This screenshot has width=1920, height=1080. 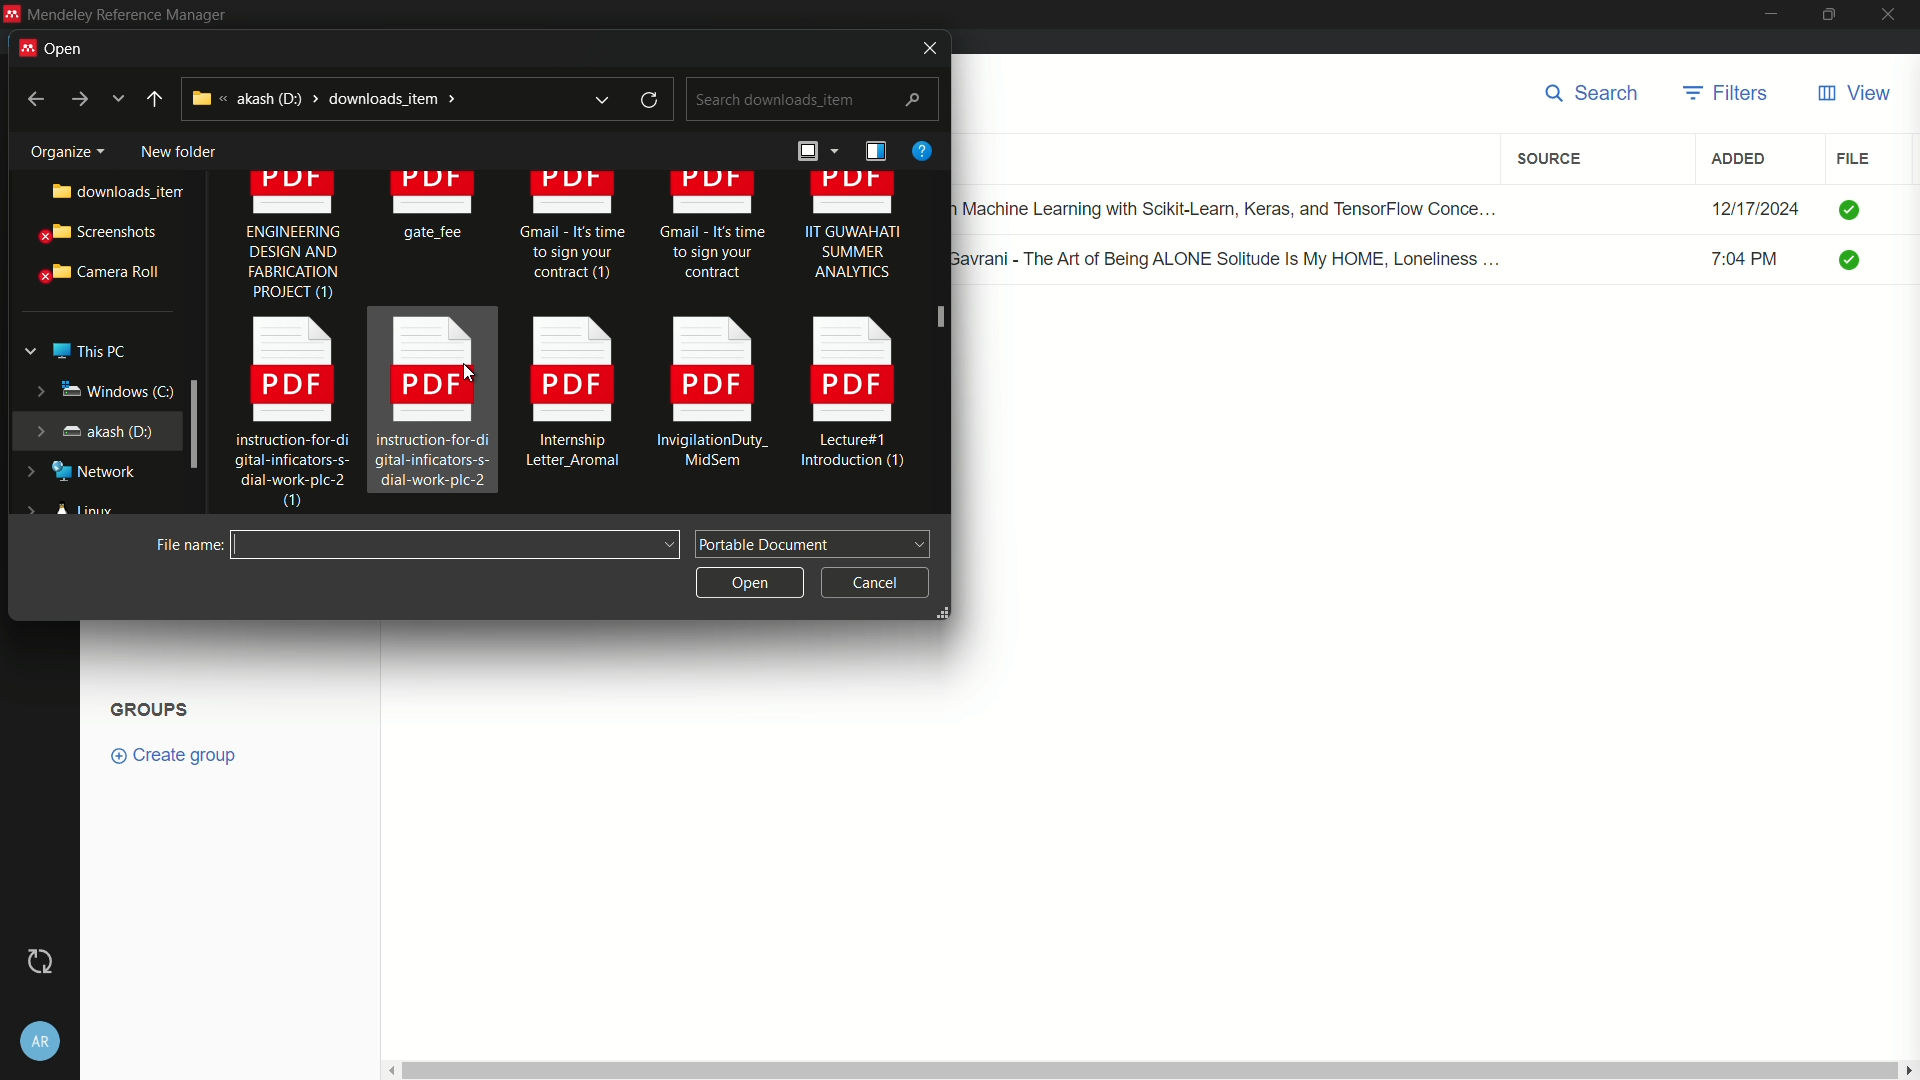 What do you see at coordinates (184, 544) in the screenshot?
I see `file name: ` at bounding box center [184, 544].